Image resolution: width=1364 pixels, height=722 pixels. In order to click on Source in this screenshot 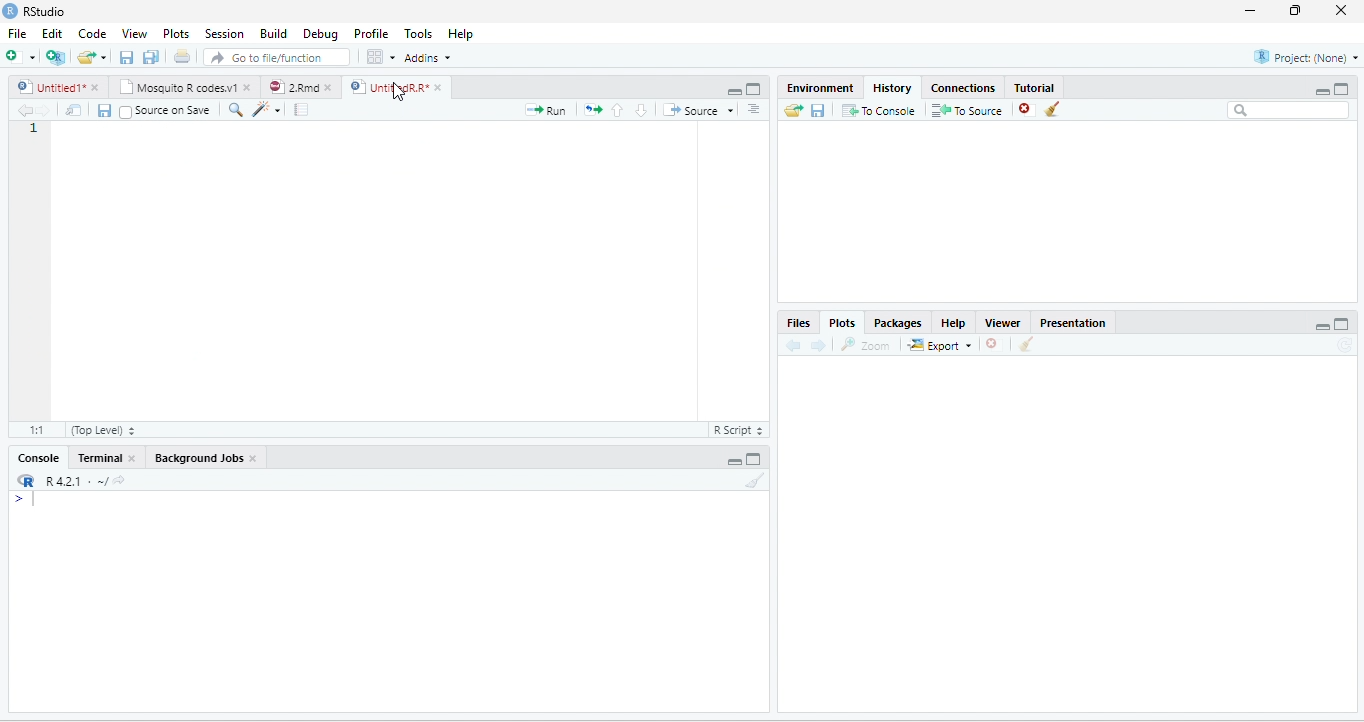, I will do `click(697, 110)`.